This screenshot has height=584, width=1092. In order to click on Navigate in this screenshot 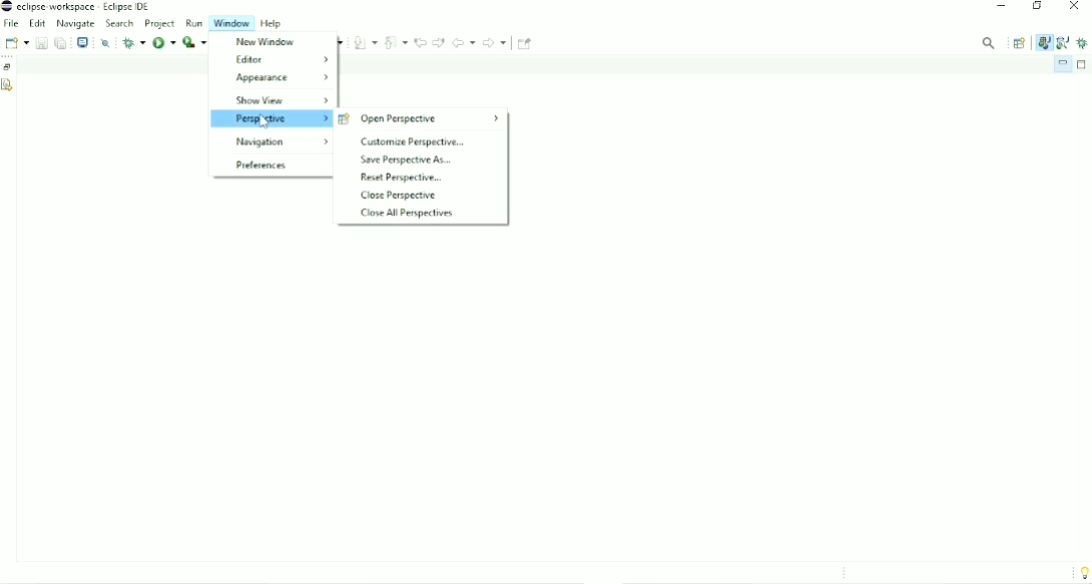, I will do `click(76, 23)`.